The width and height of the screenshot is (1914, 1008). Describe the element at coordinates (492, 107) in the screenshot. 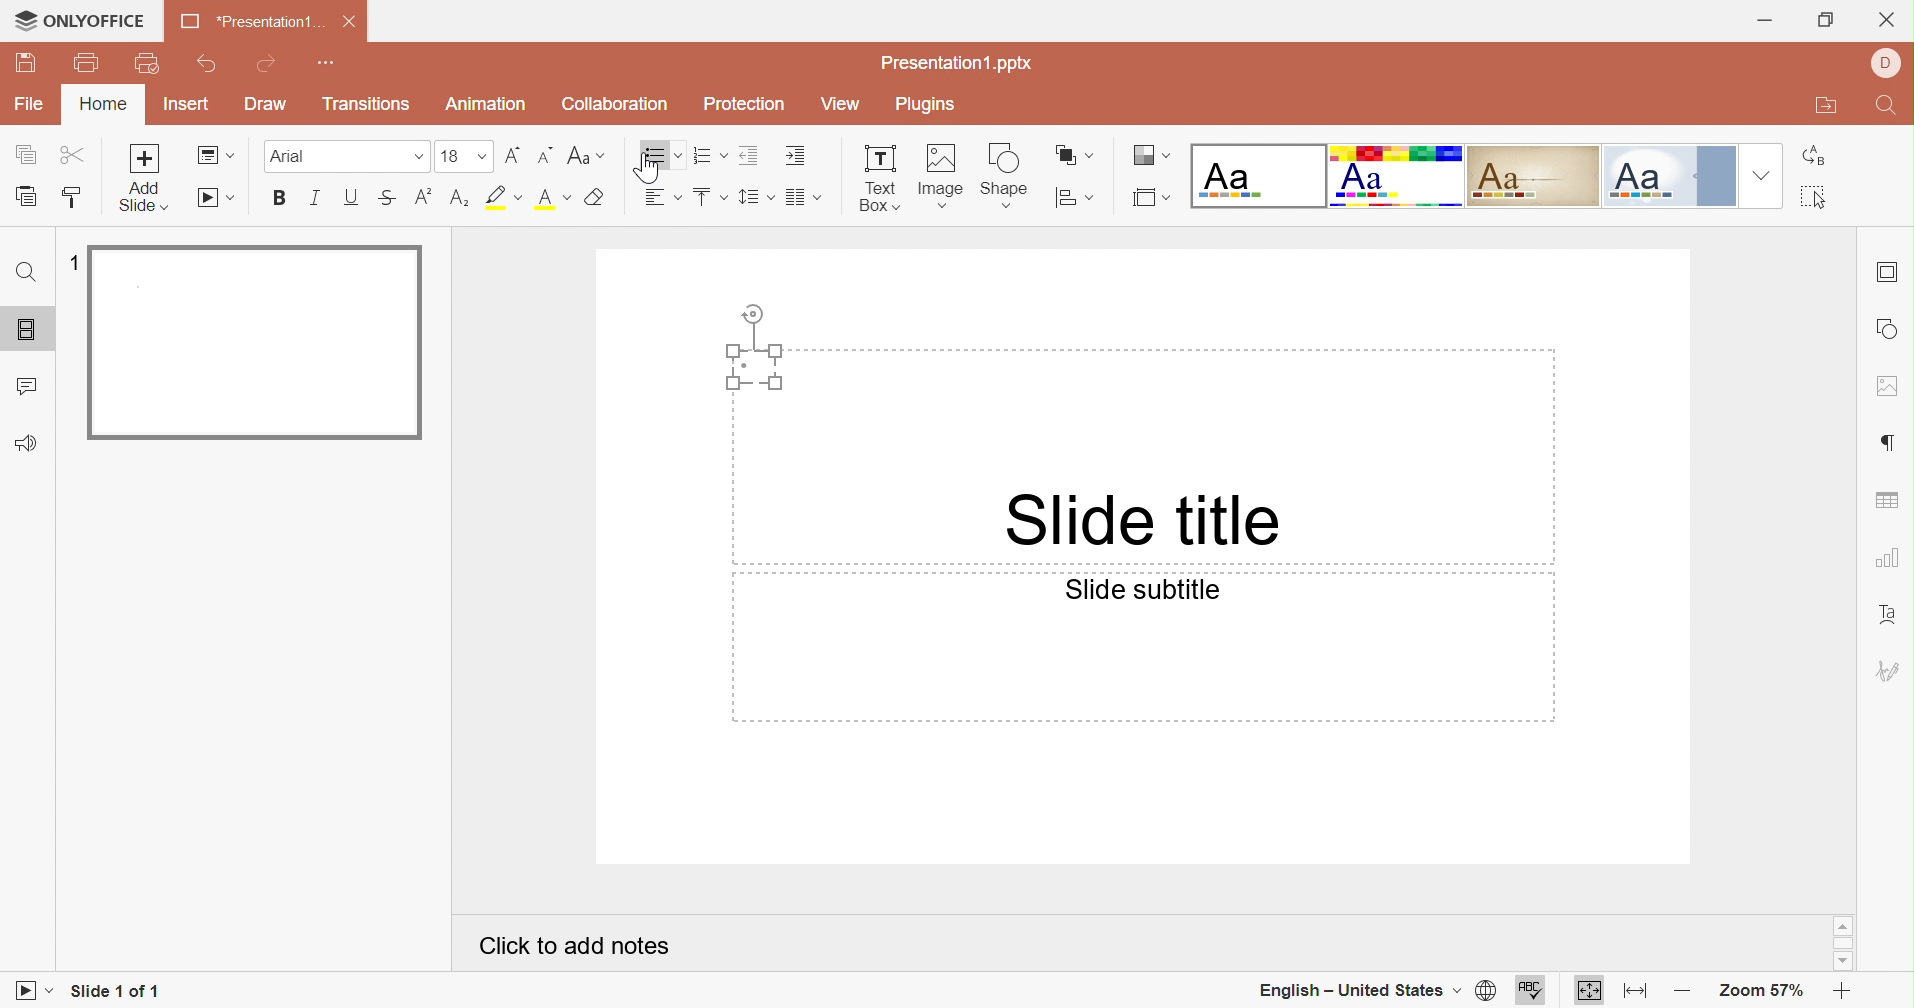

I see `Animation` at that location.